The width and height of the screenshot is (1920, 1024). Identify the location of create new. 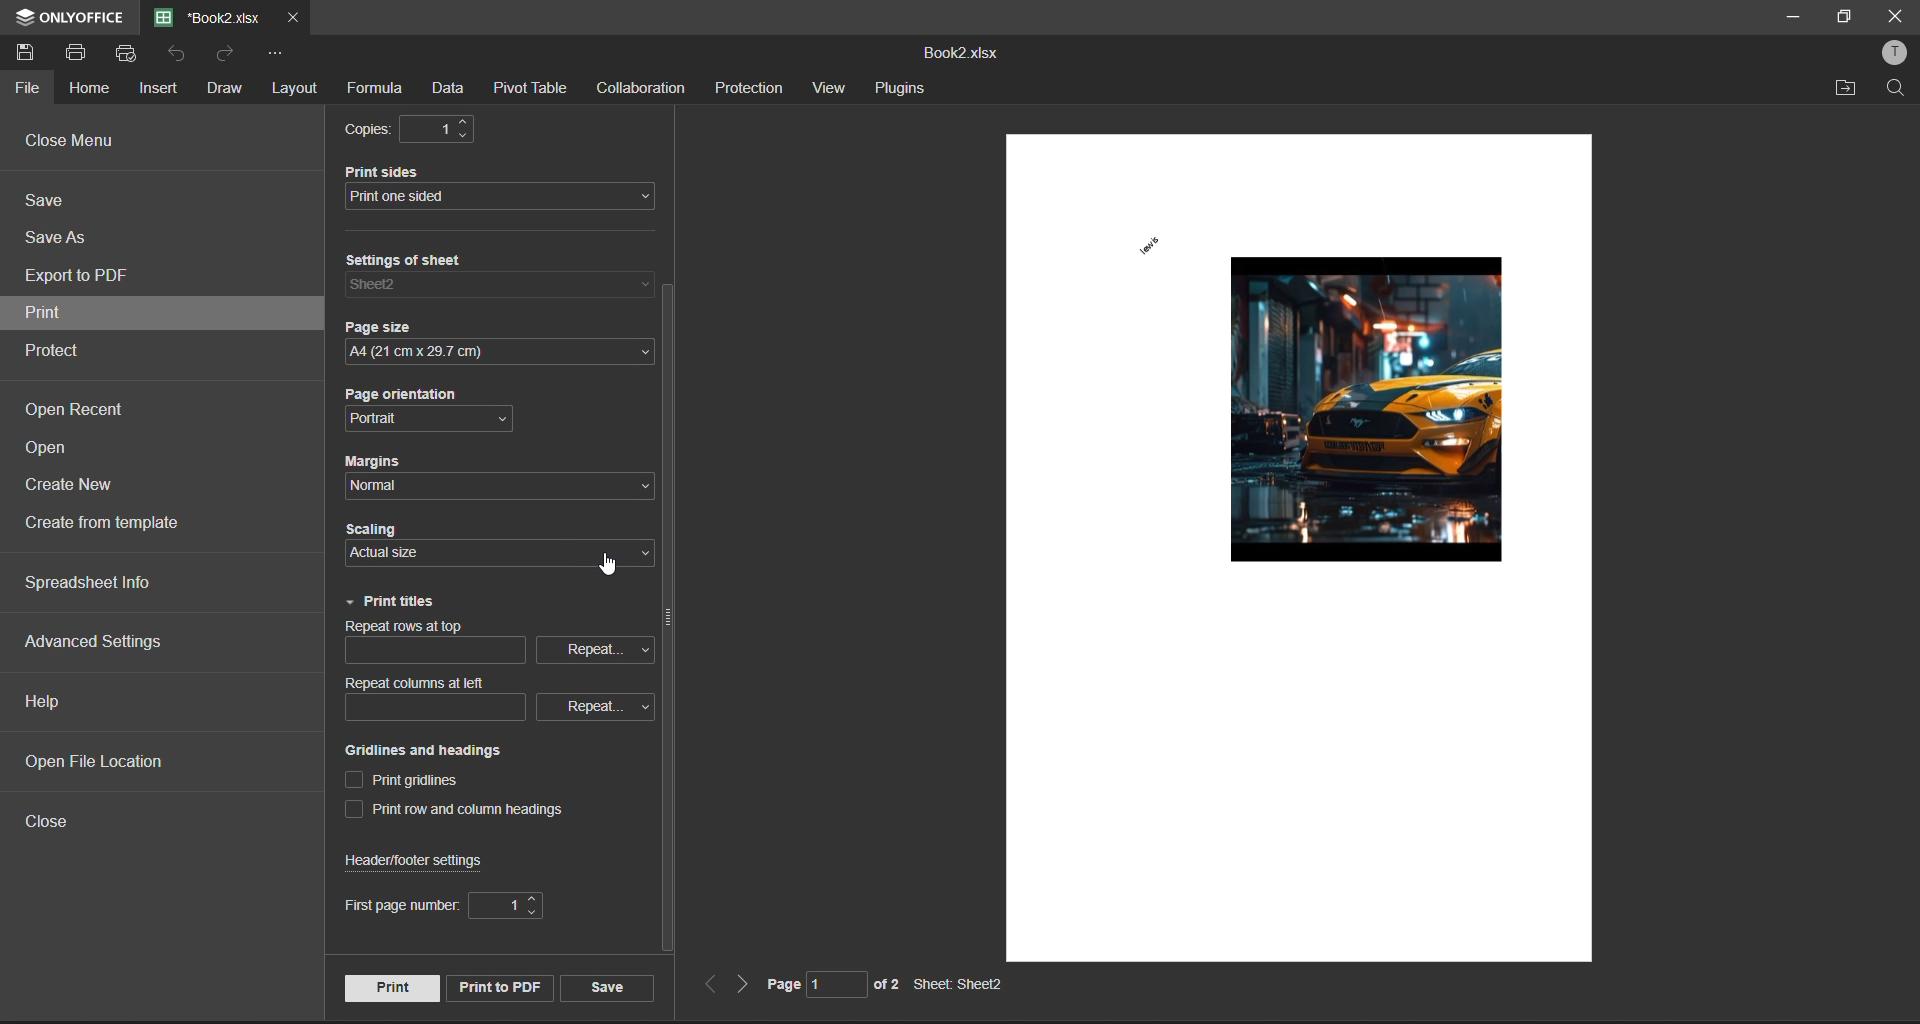
(75, 489).